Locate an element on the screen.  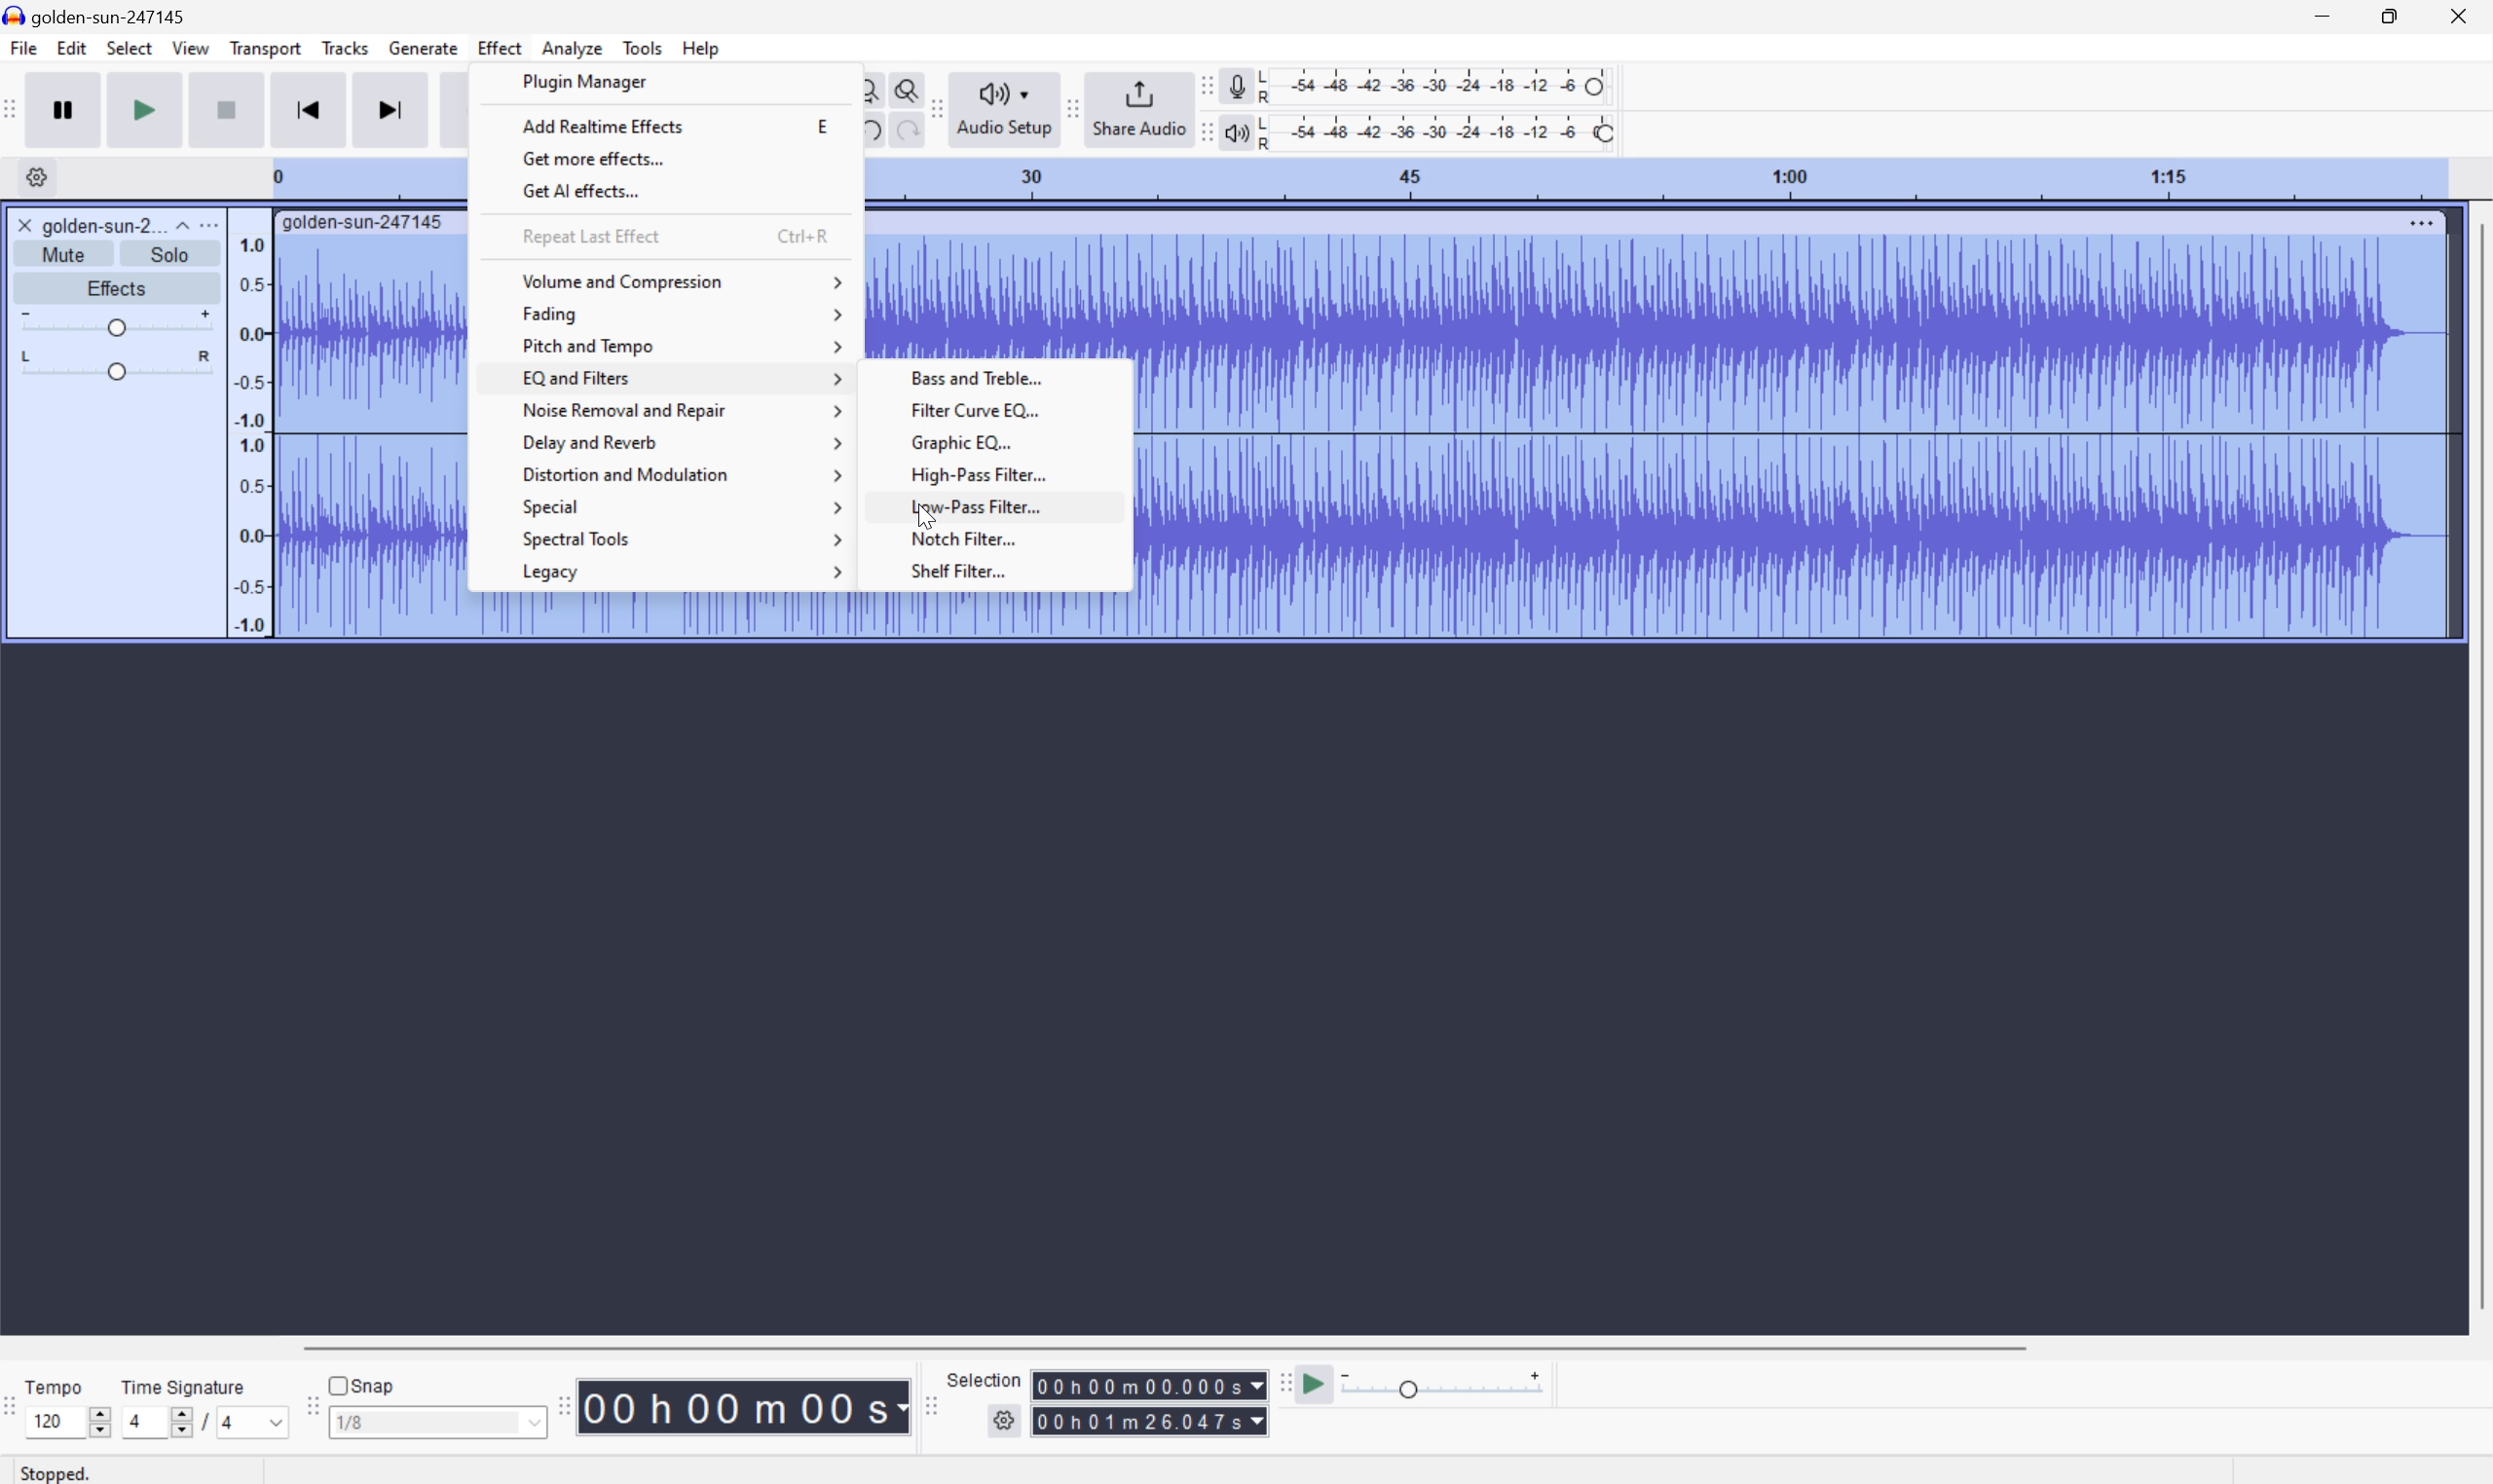
Analyze is located at coordinates (572, 48).